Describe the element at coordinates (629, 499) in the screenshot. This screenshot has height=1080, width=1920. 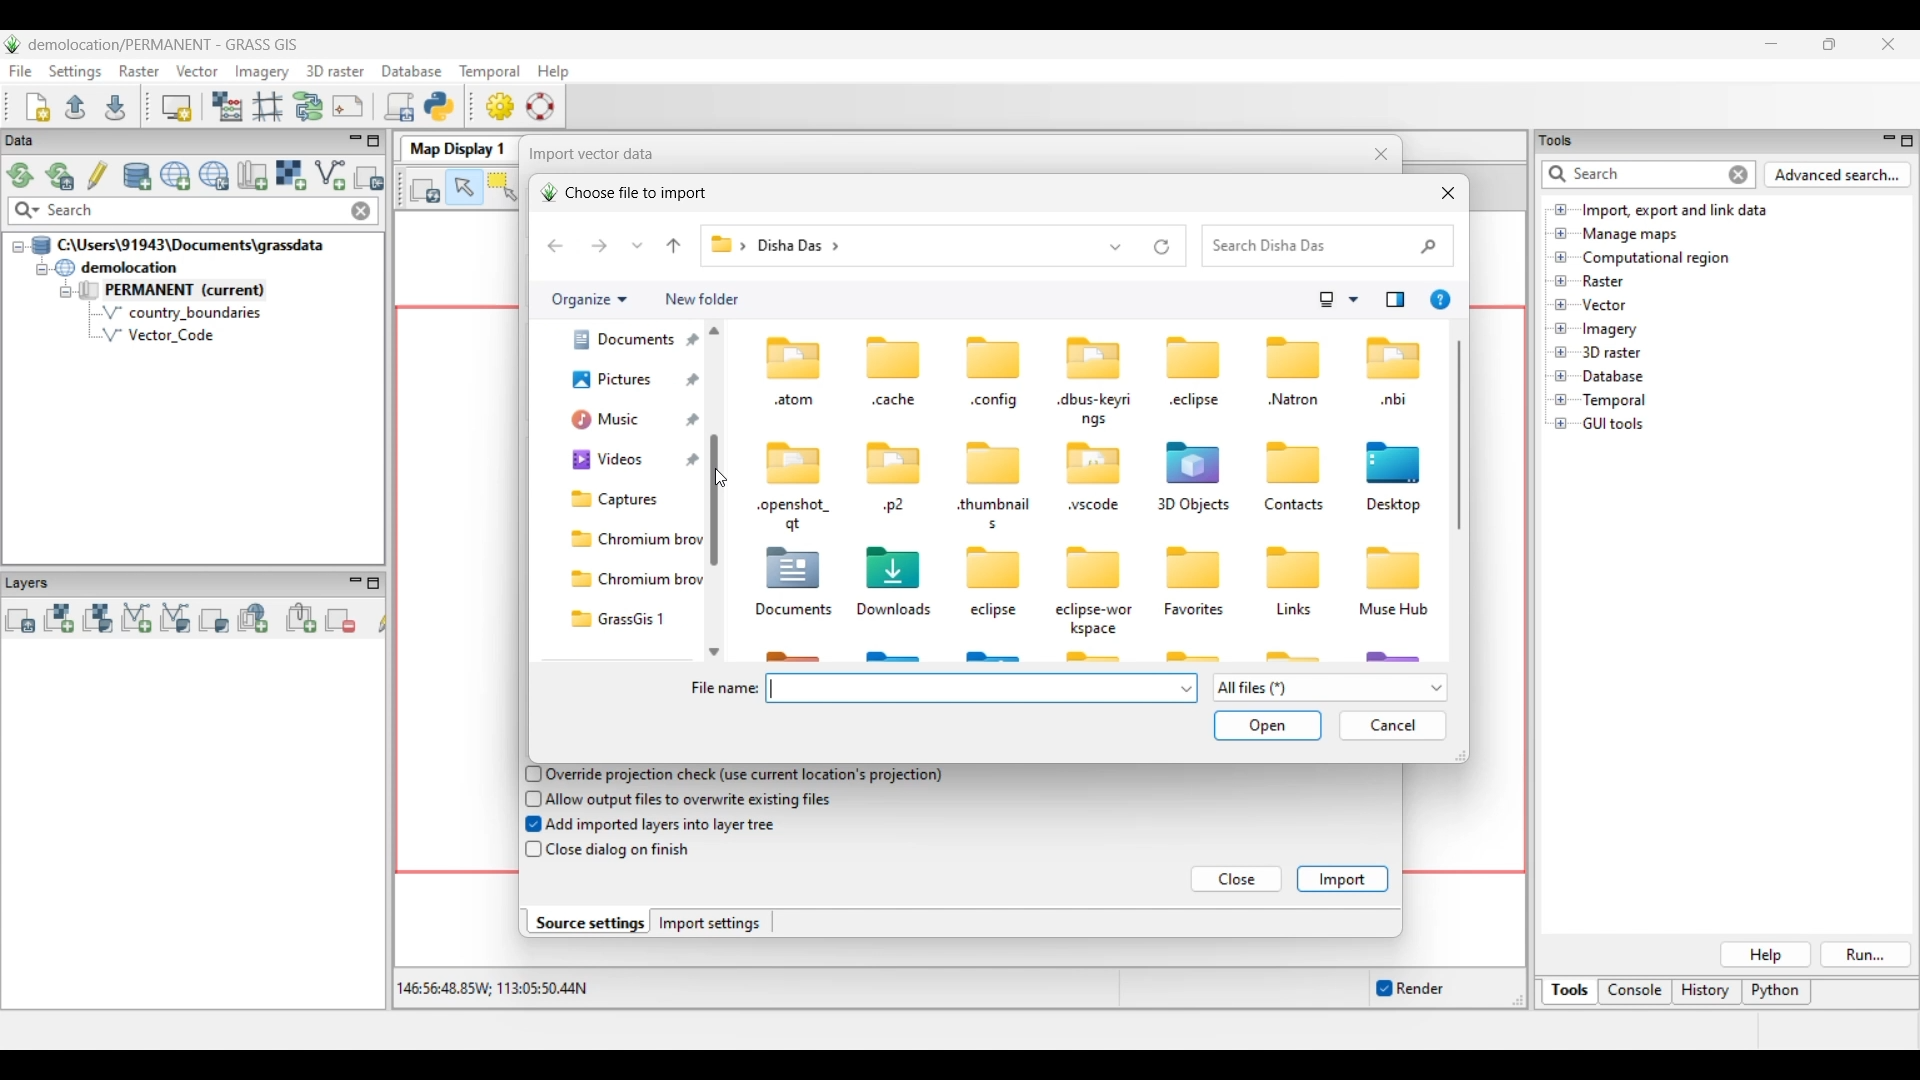
I see `Captures folder` at that location.